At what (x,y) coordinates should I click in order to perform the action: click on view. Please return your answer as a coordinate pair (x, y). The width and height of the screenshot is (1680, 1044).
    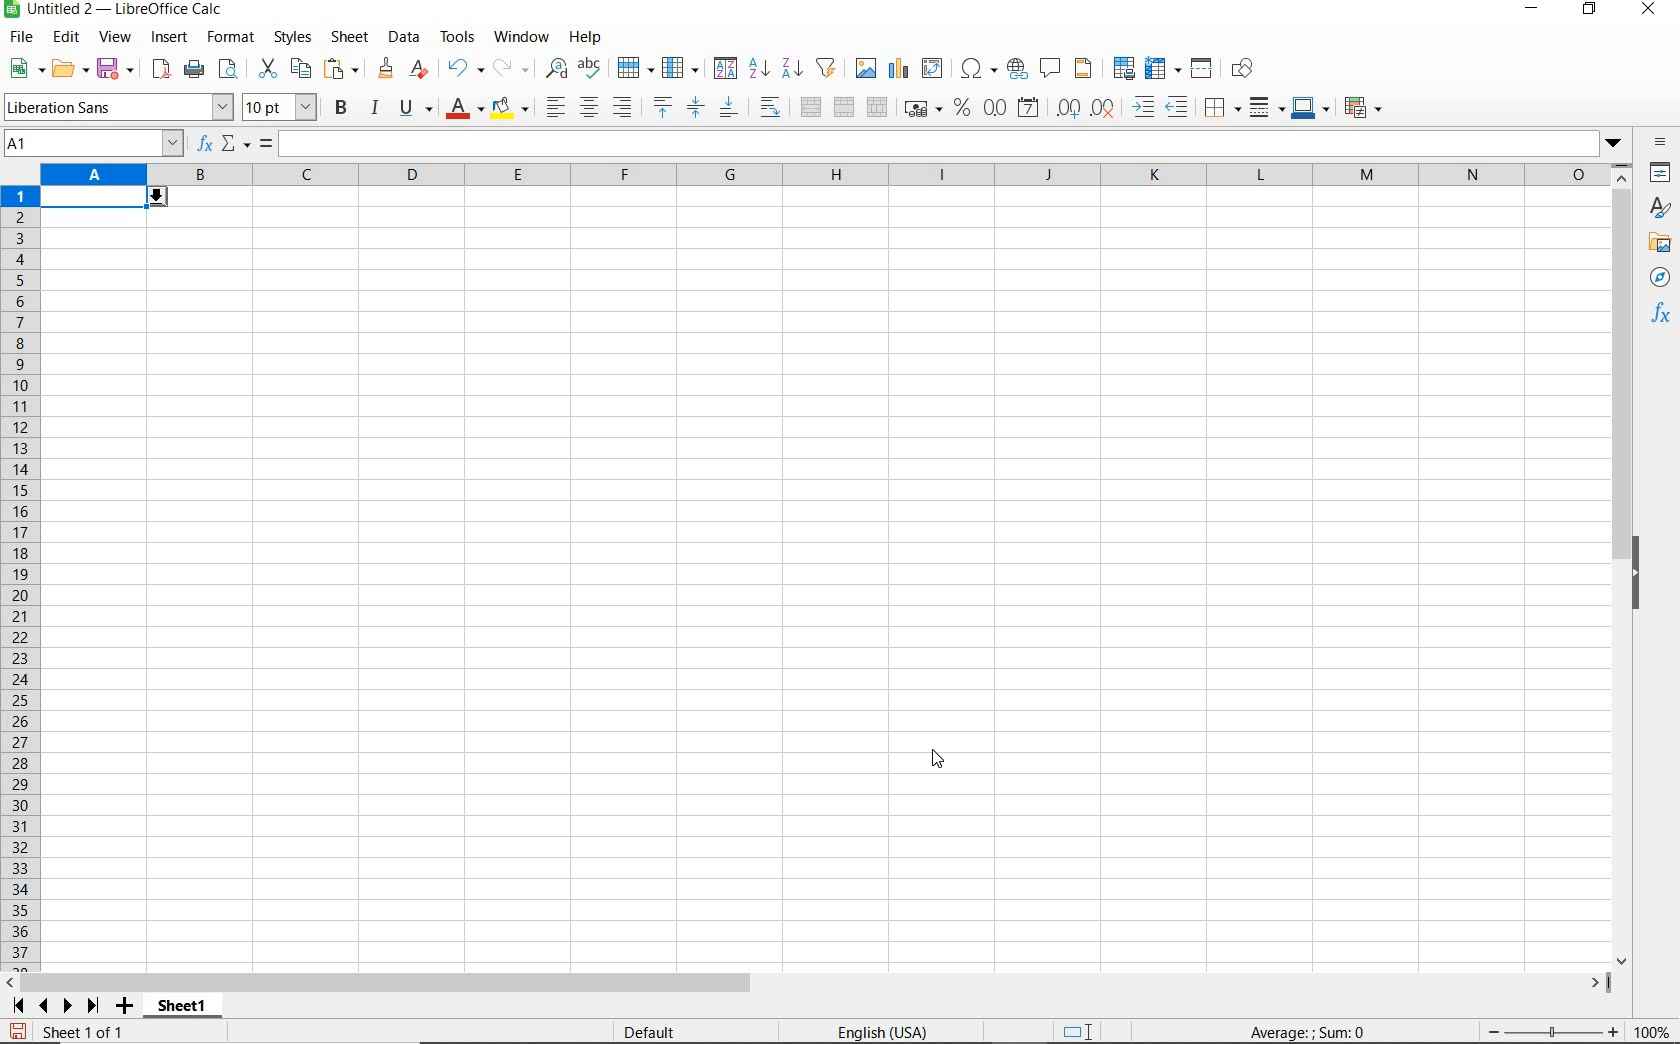
    Looking at the image, I should click on (116, 39).